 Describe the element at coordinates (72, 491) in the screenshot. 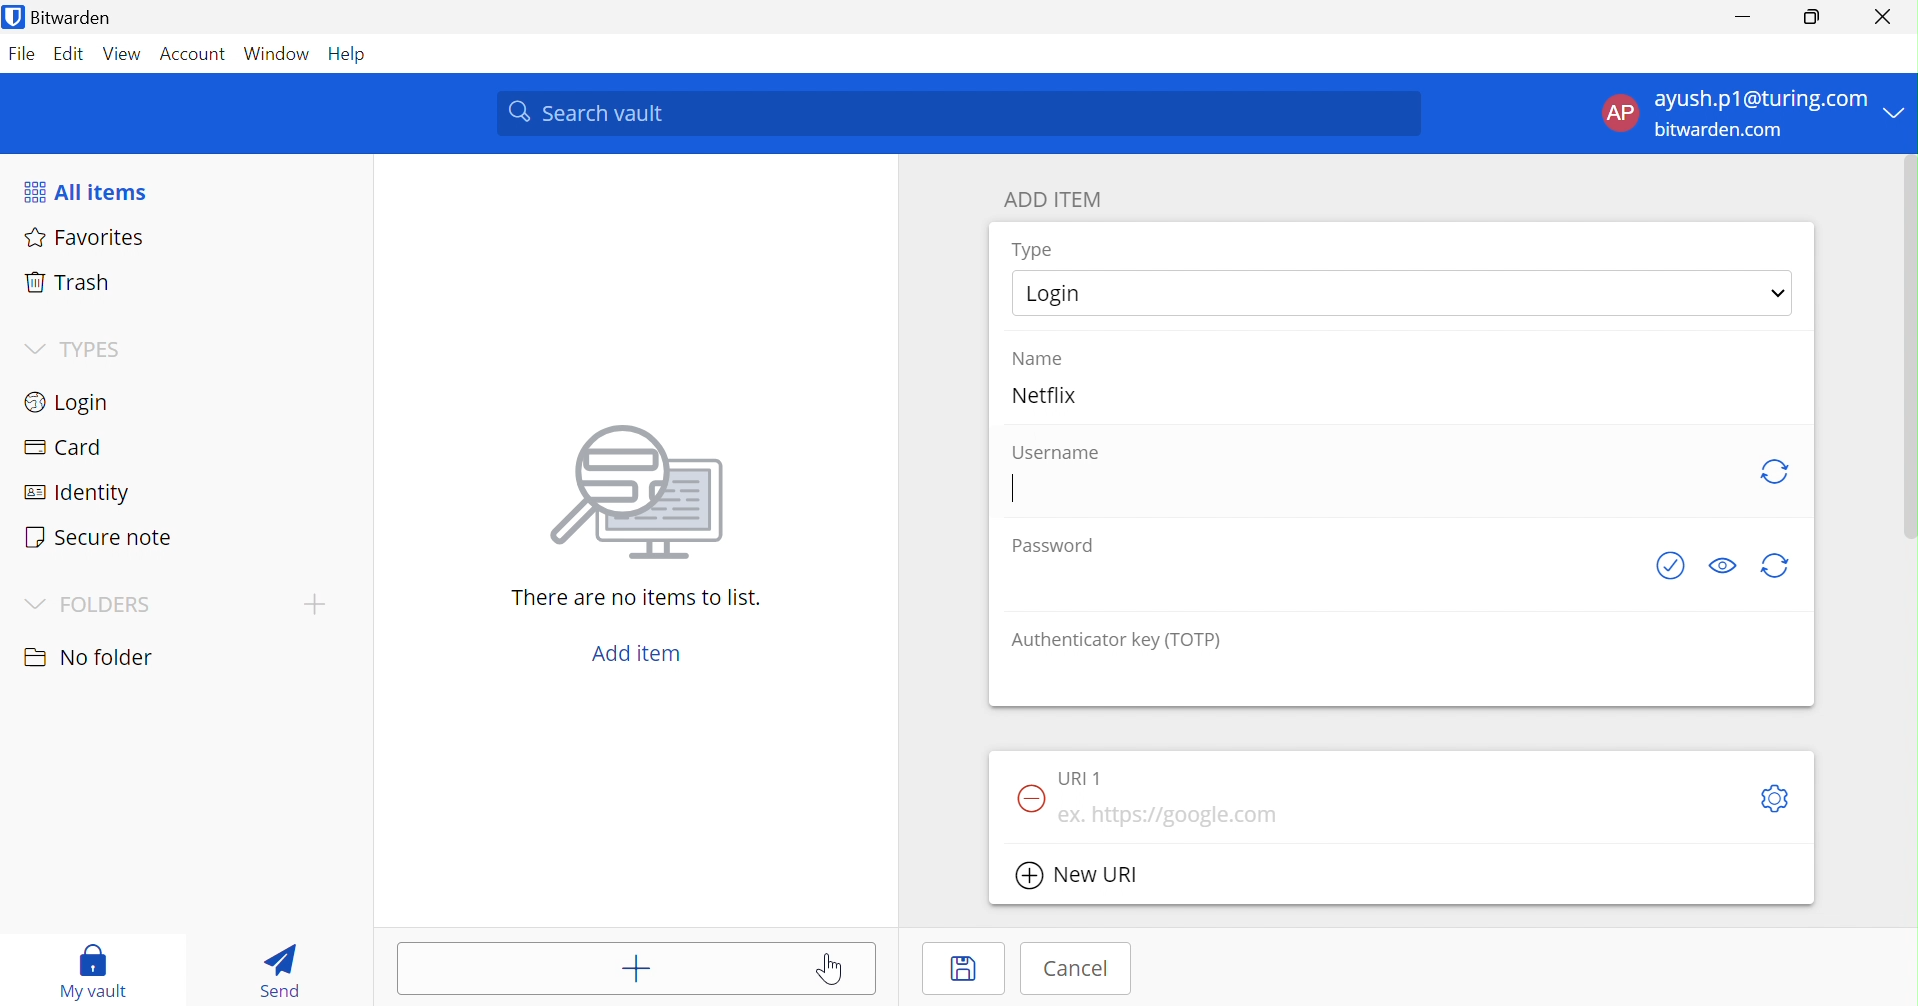

I see `Identity` at that location.